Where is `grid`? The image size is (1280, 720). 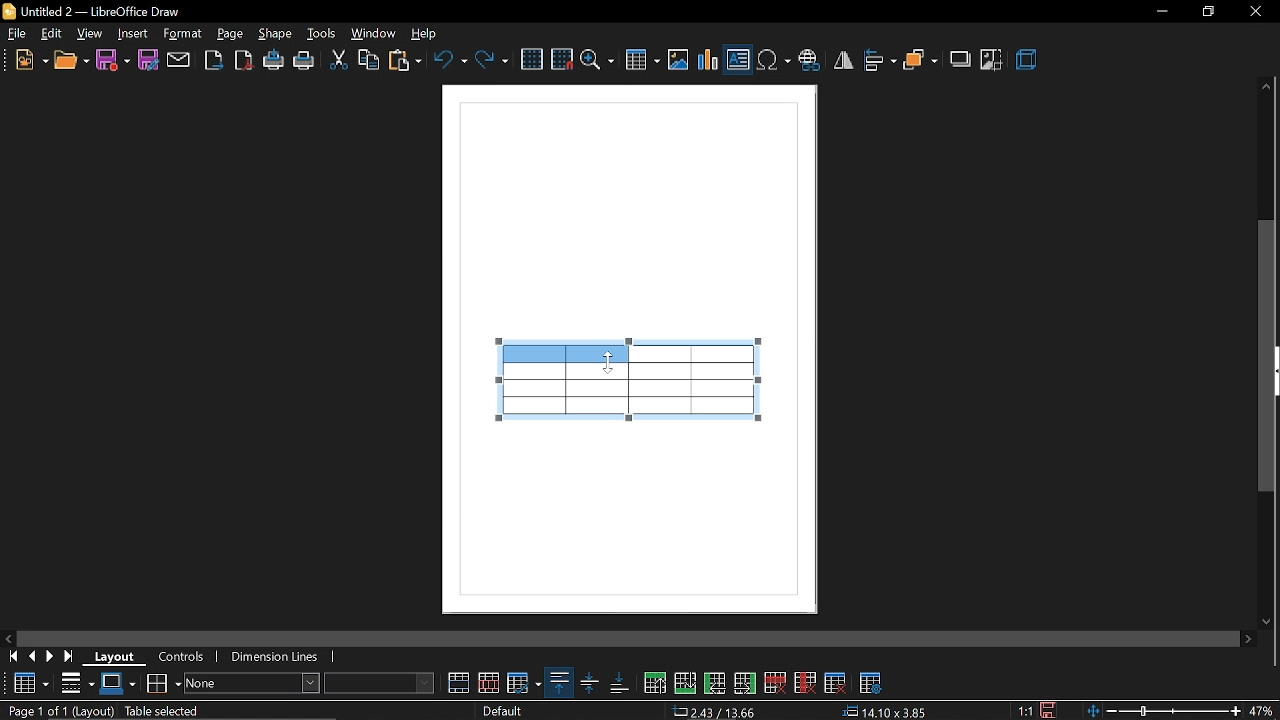
grid is located at coordinates (533, 60).